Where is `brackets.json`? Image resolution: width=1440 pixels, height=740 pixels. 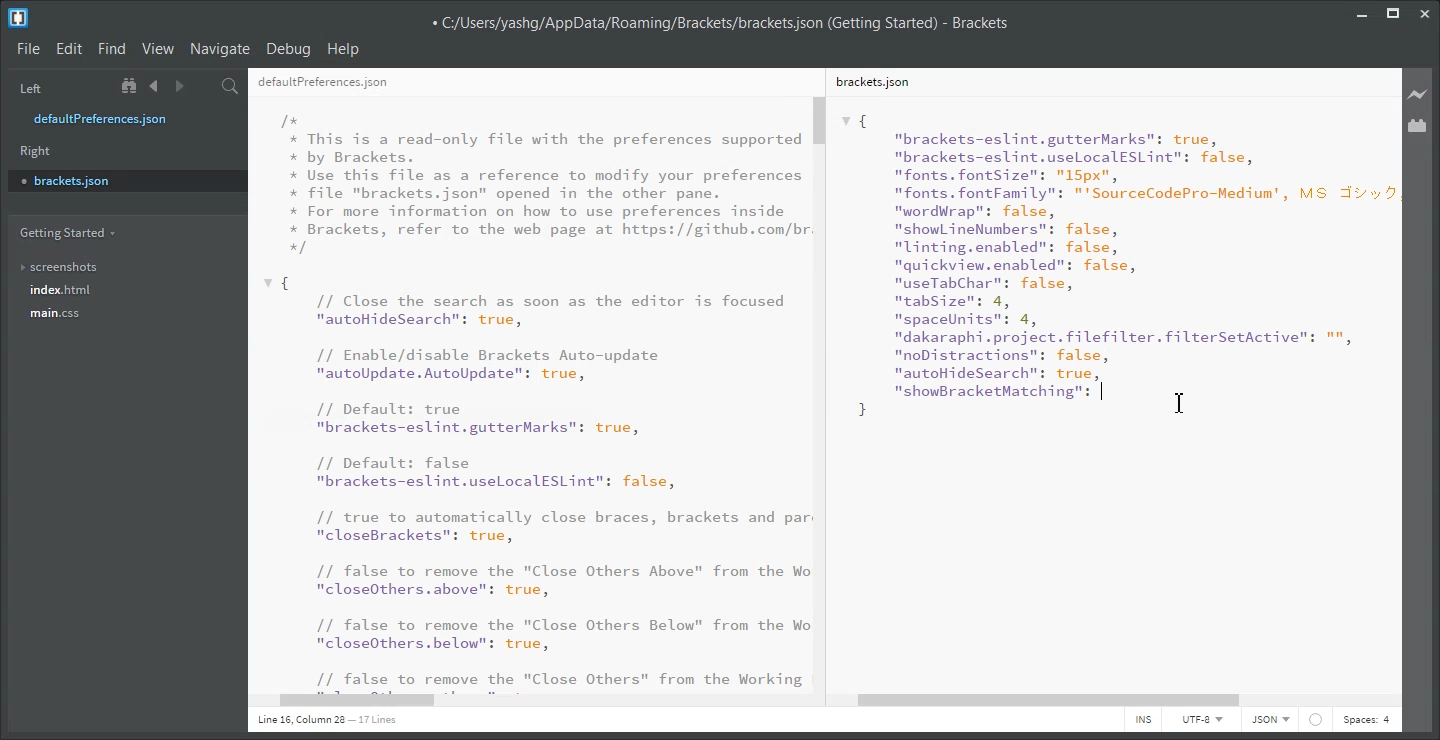 brackets.json is located at coordinates (871, 81).